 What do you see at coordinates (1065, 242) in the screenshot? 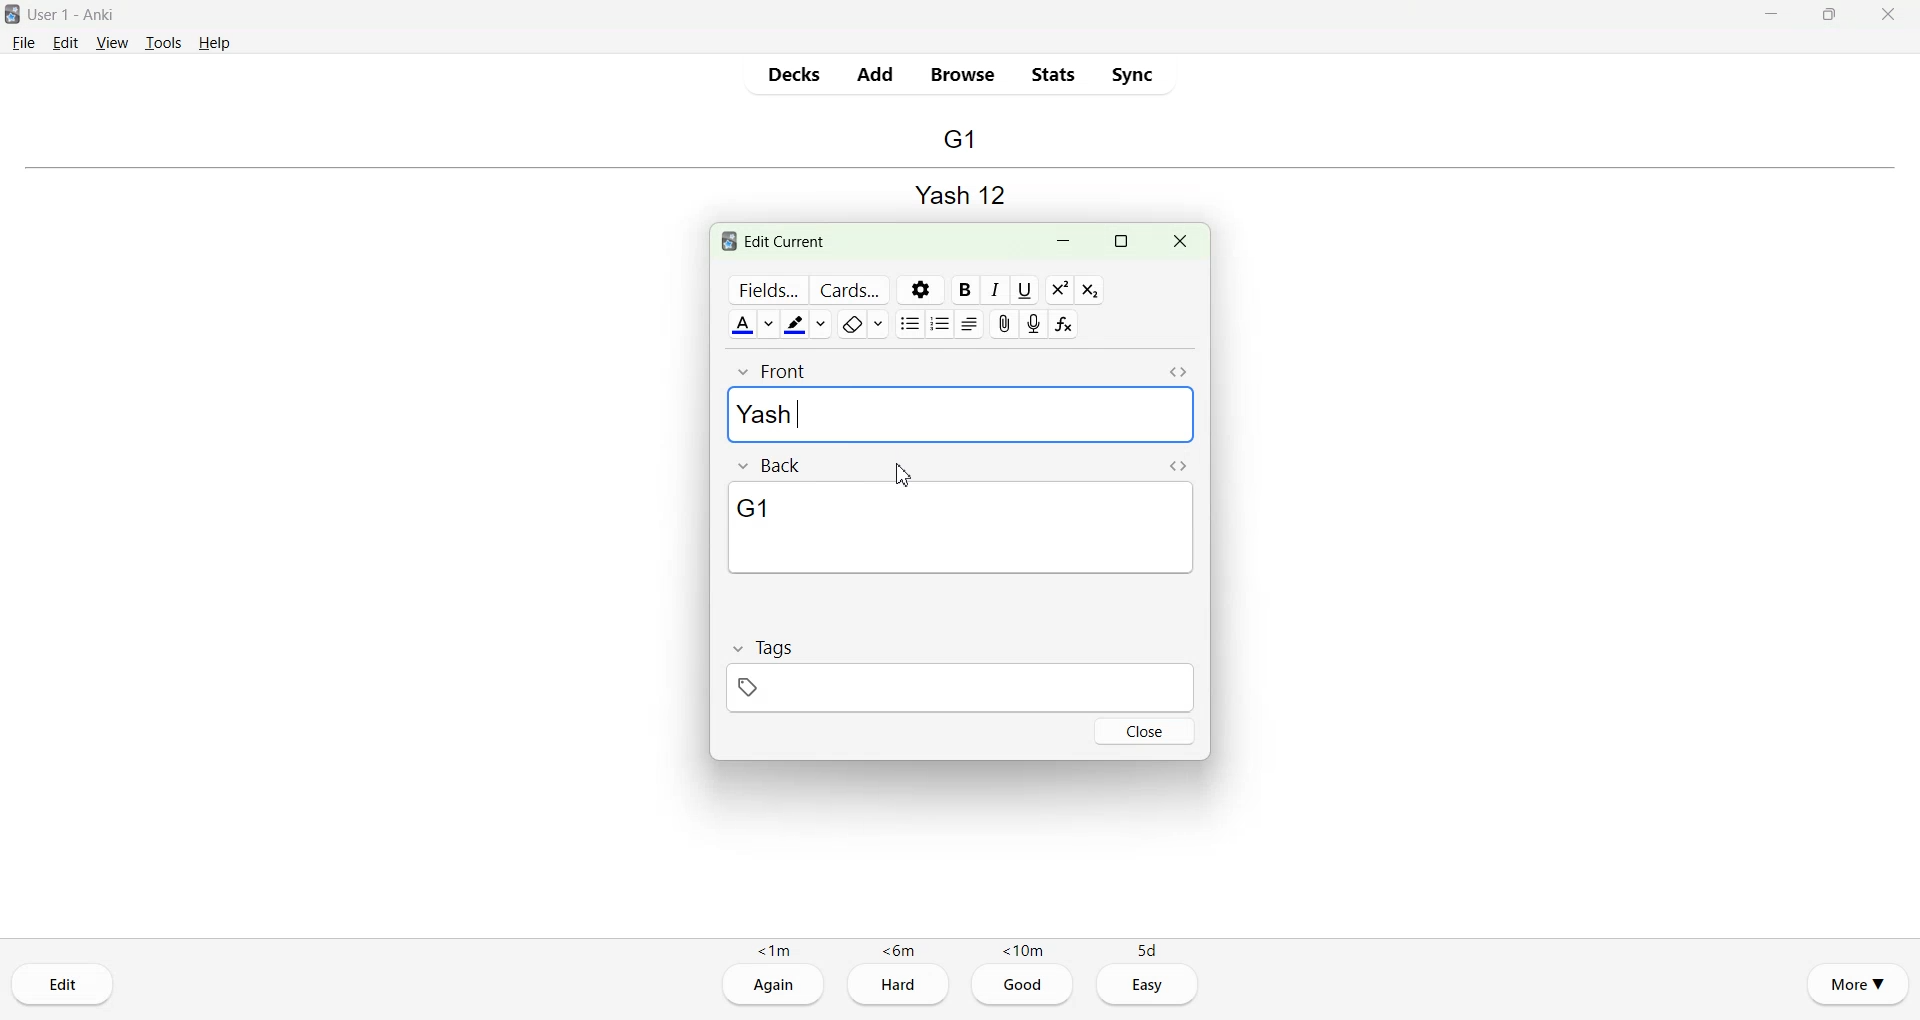
I see `Minimize` at bounding box center [1065, 242].